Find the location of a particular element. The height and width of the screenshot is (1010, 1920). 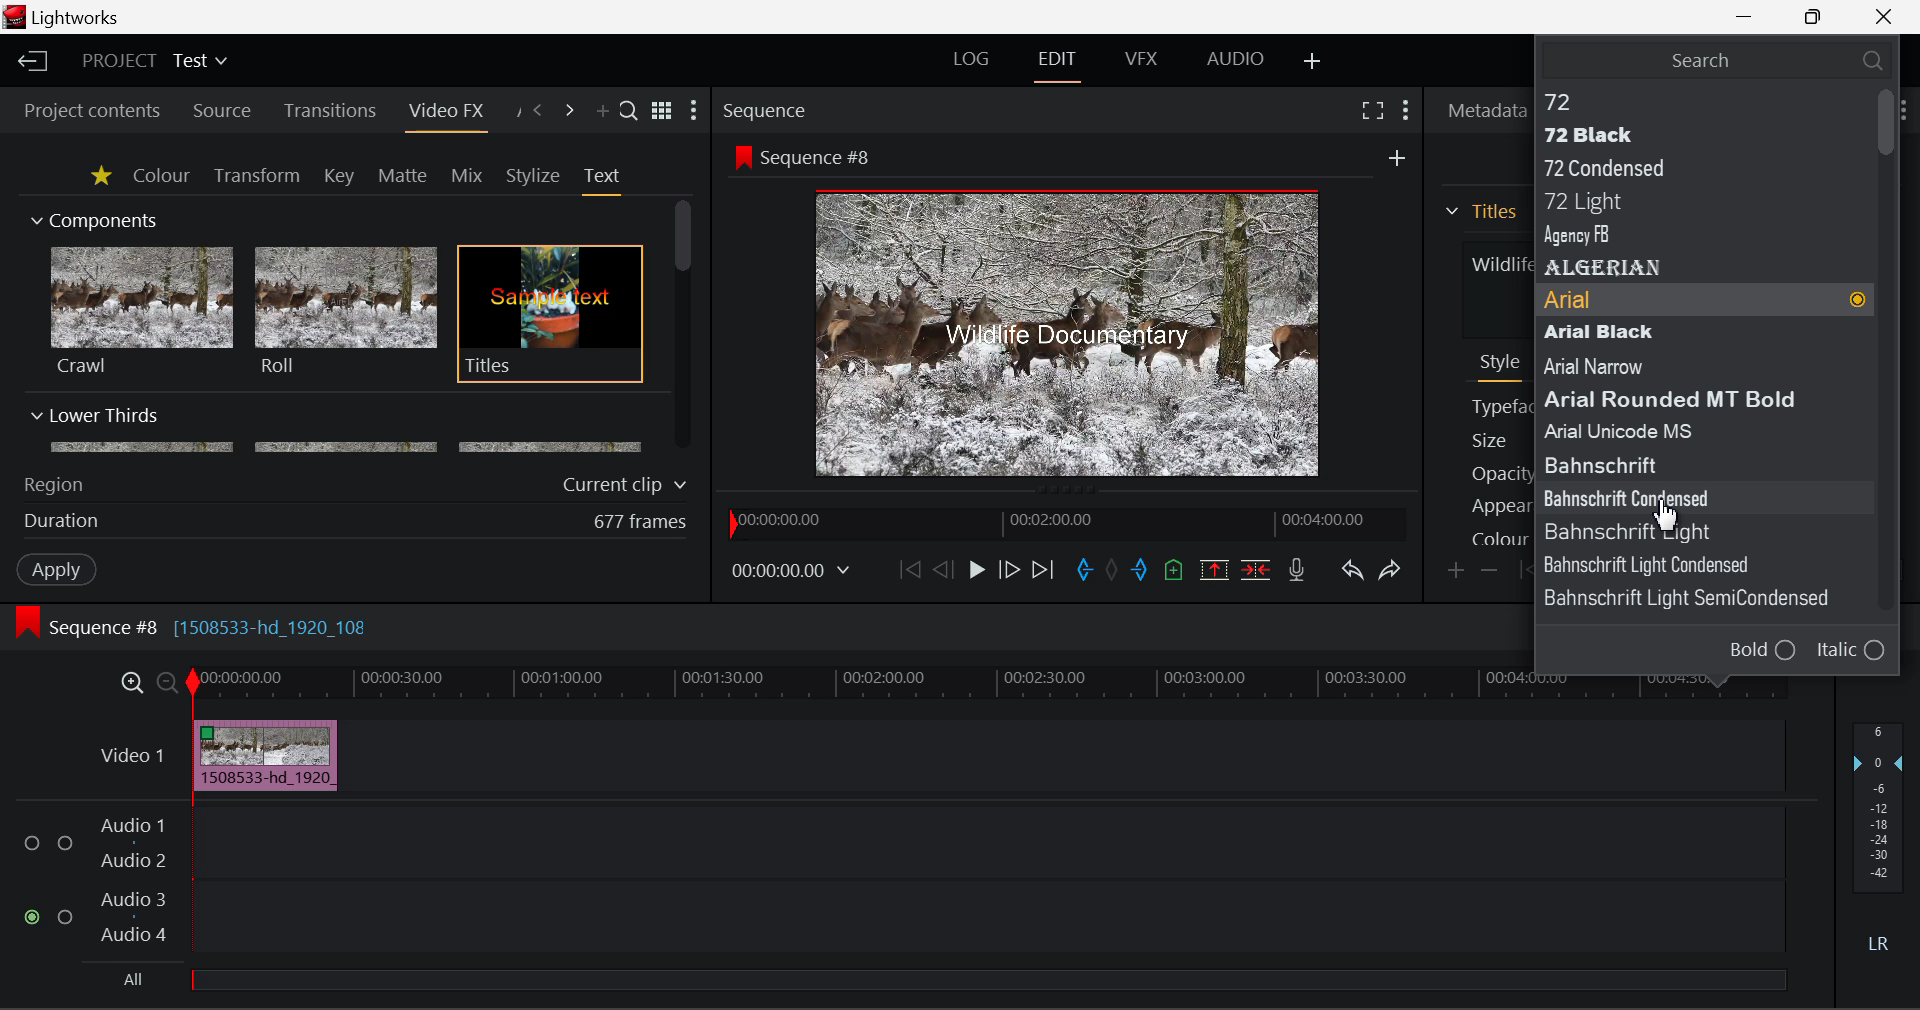

checkbox is located at coordinates (36, 844).